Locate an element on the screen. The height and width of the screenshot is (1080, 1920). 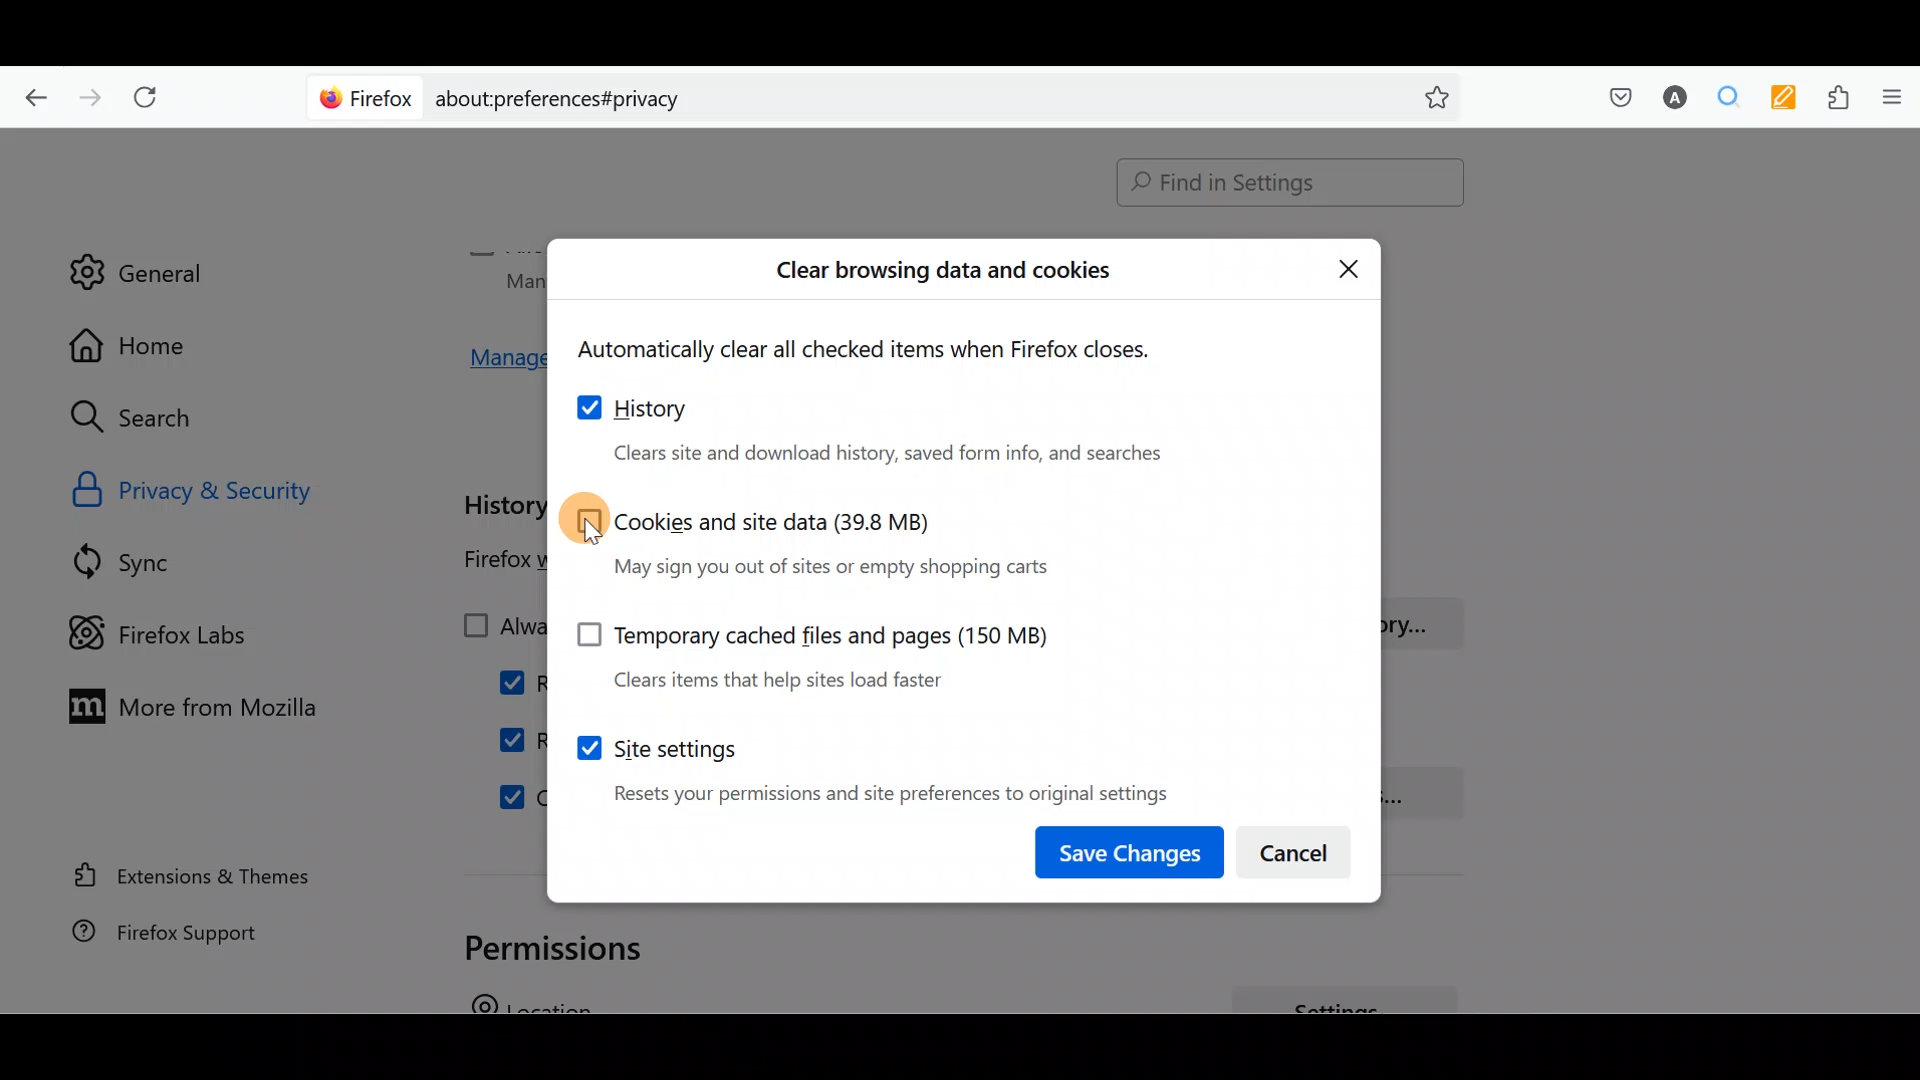
cursor is located at coordinates (591, 534).